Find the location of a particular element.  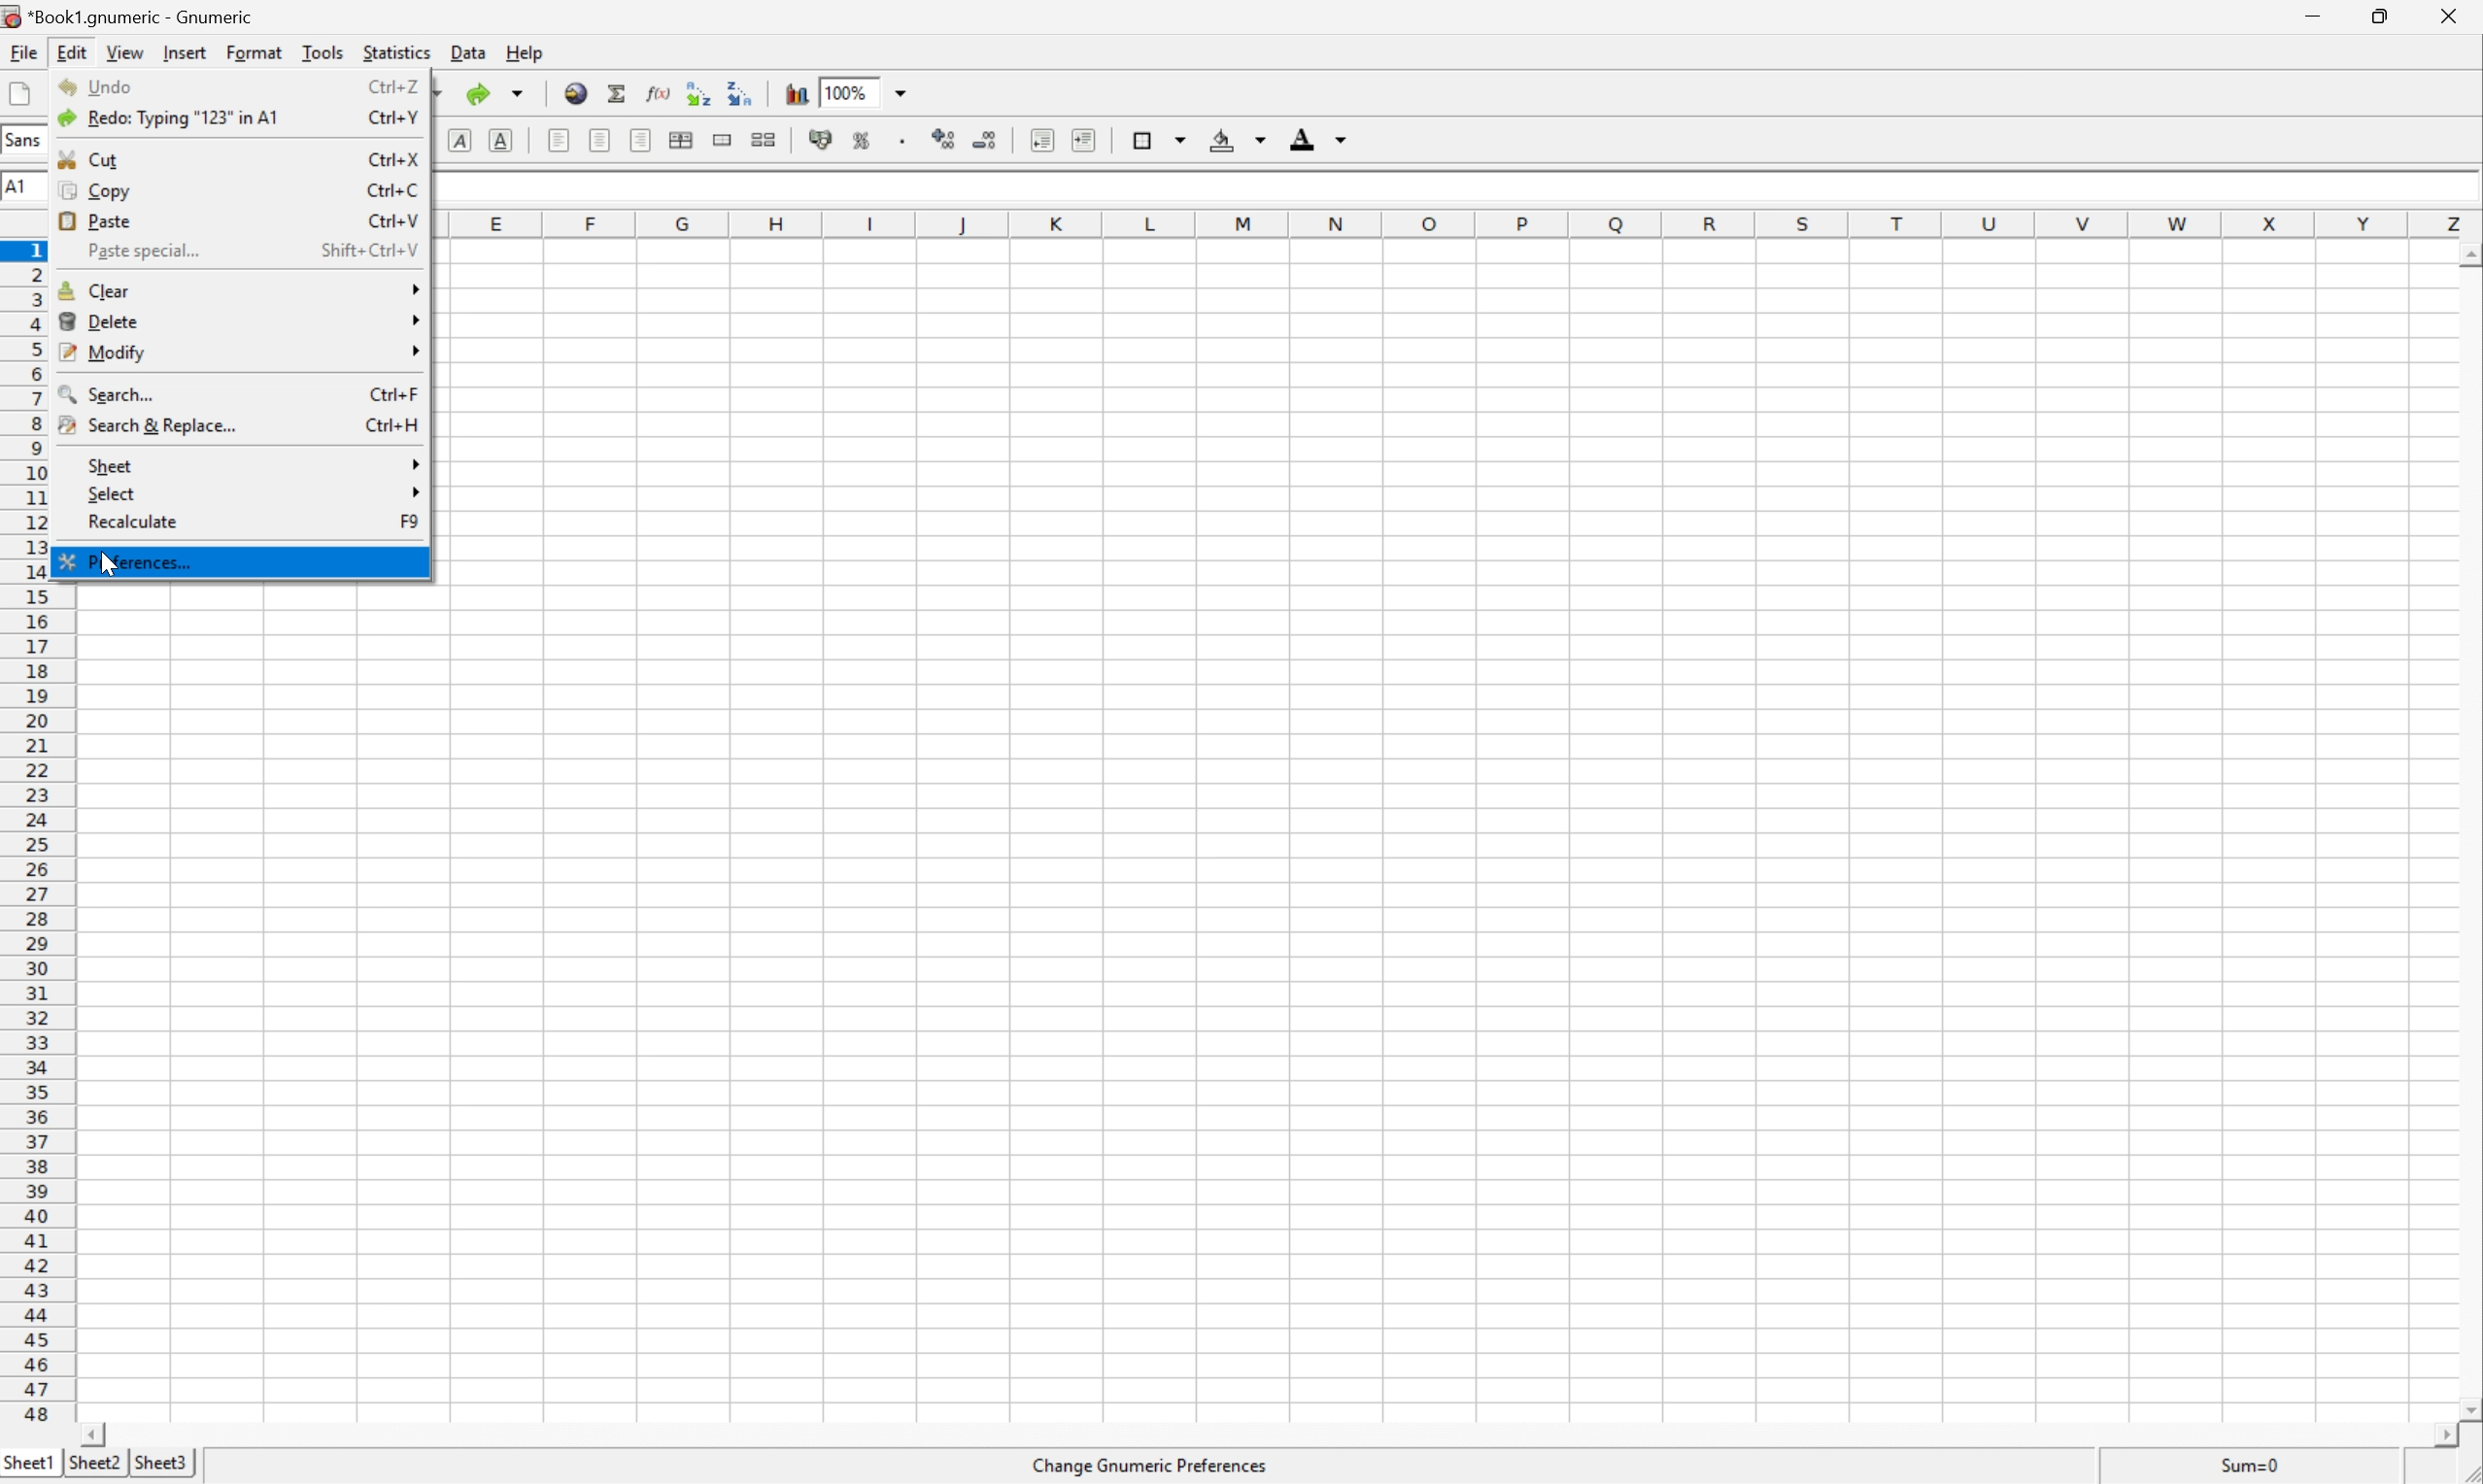

help is located at coordinates (527, 51).